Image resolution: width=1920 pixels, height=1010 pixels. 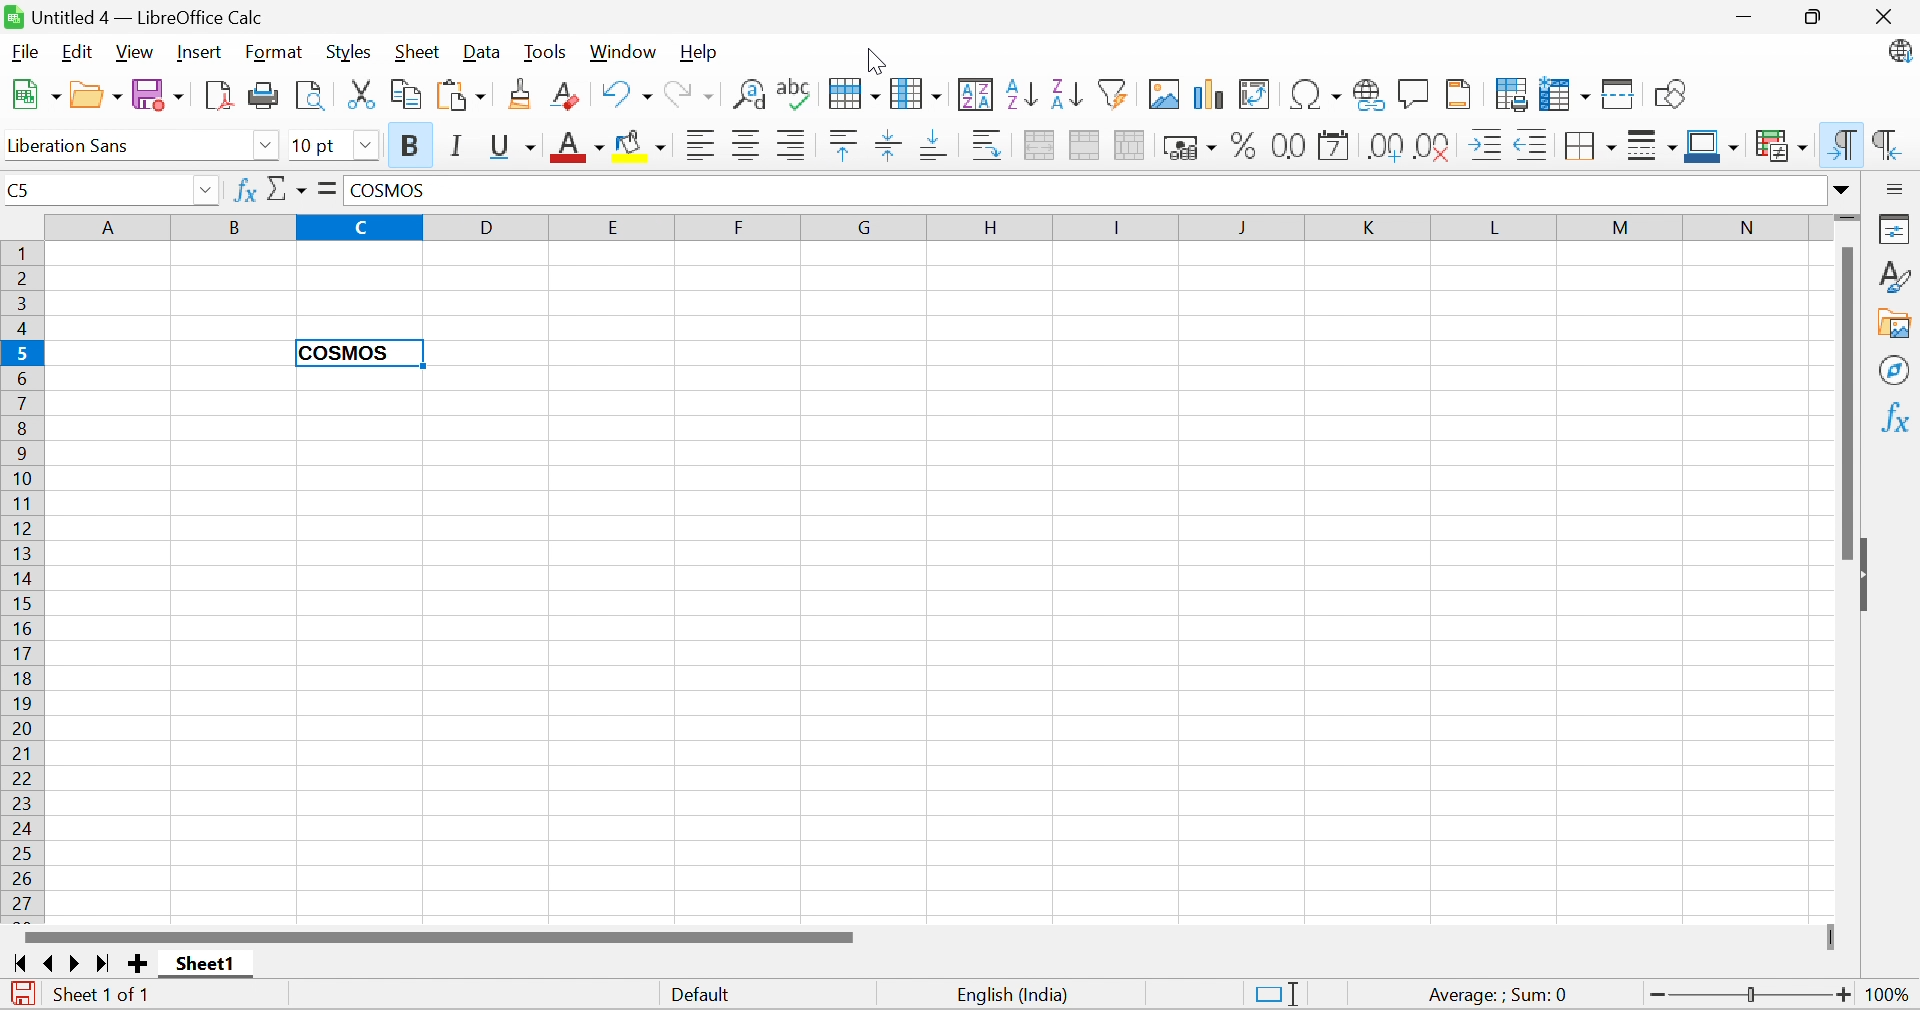 What do you see at coordinates (1892, 997) in the screenshot?
I see `100%` at bounding box center [1892, 997].